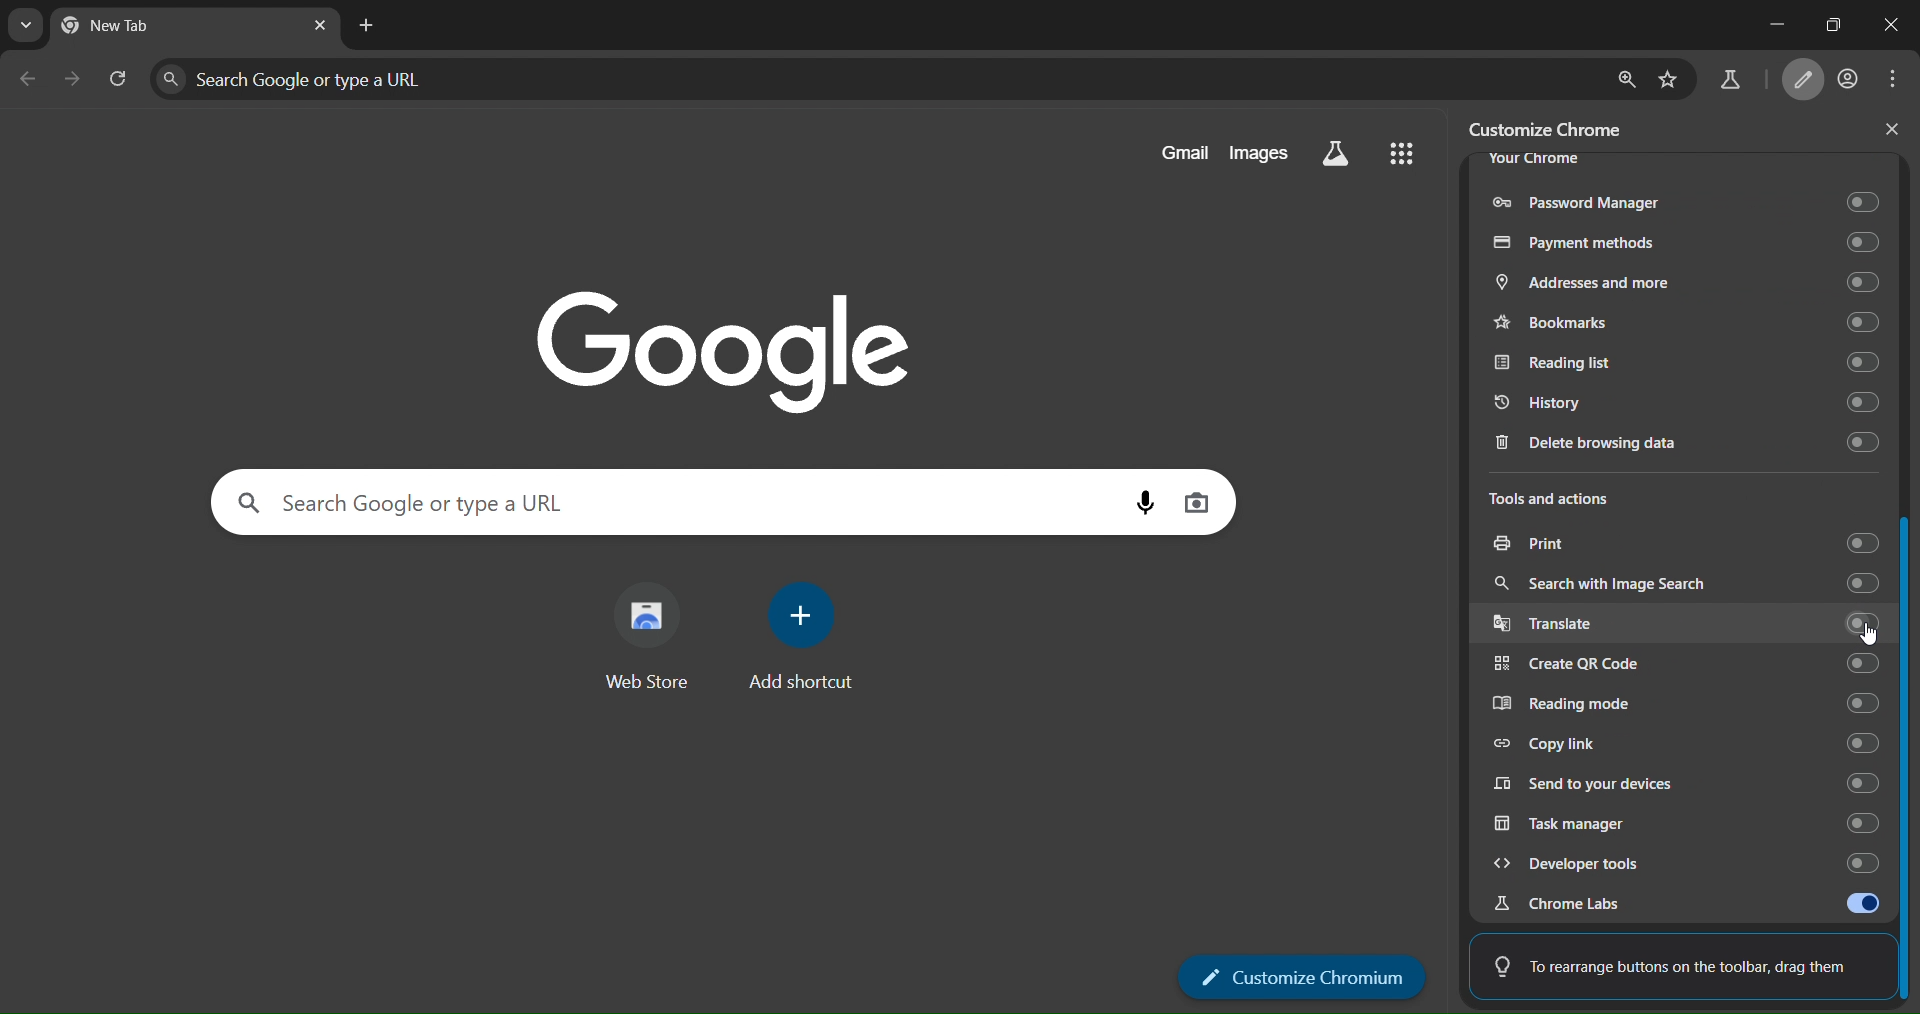 The width and height of the screenshot is (1920, 1014). What do you see at coordinates (1681, 446) in the screenshot?
I see `delete browsing data` at bounding box center [1681, 446].